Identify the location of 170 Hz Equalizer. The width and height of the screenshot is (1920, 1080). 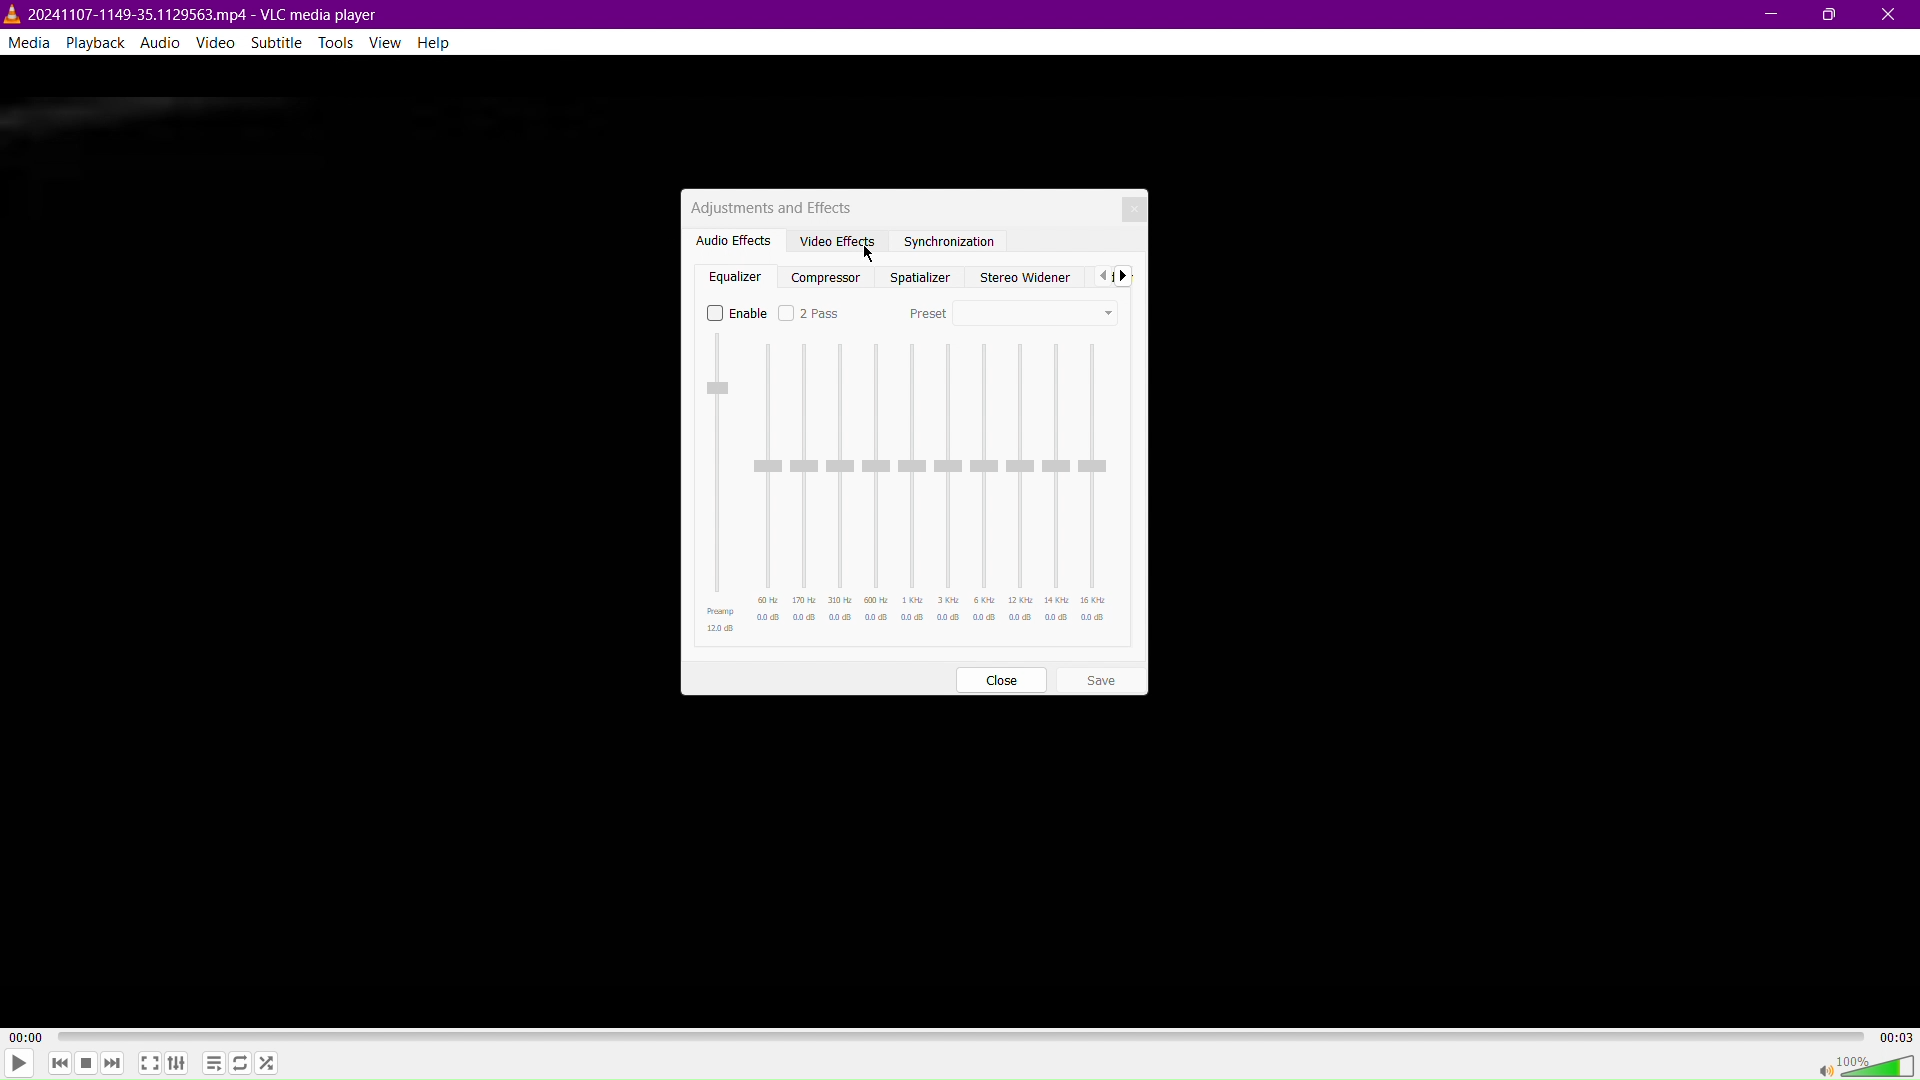
(806, 487).